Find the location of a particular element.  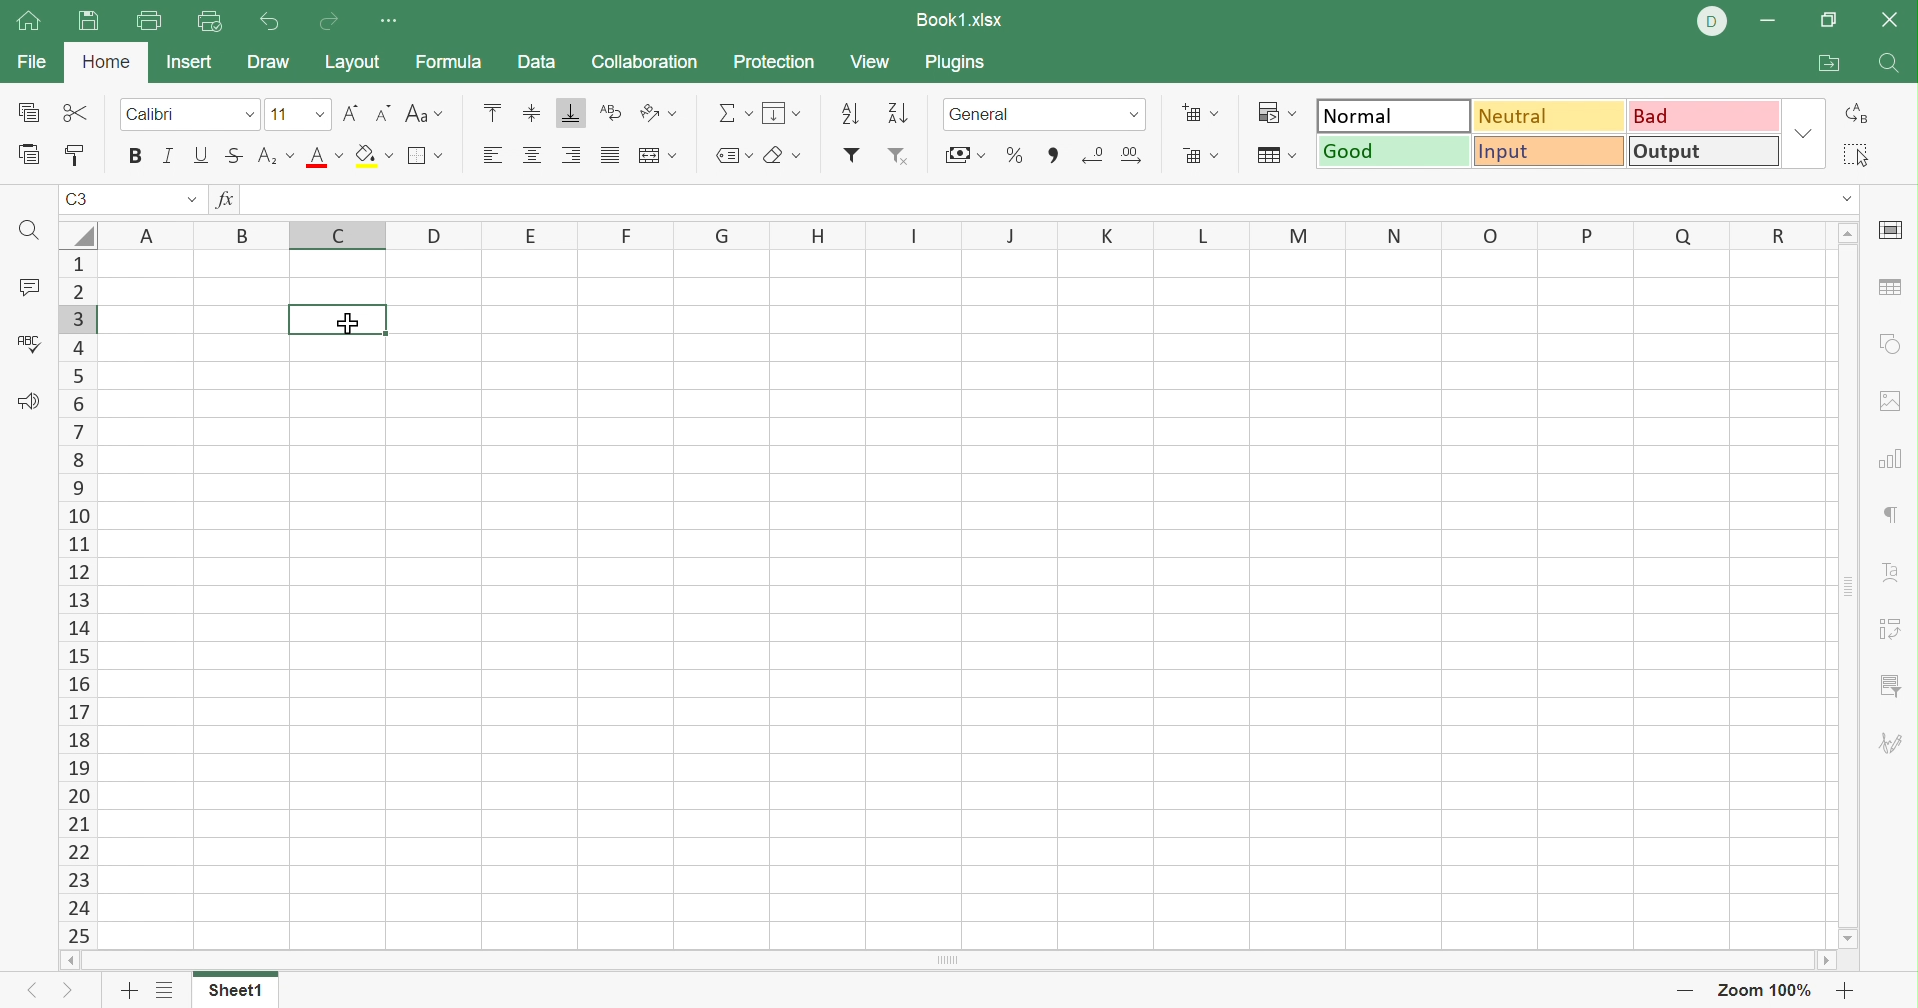

Quick Print is located at coordinates (212, 25).